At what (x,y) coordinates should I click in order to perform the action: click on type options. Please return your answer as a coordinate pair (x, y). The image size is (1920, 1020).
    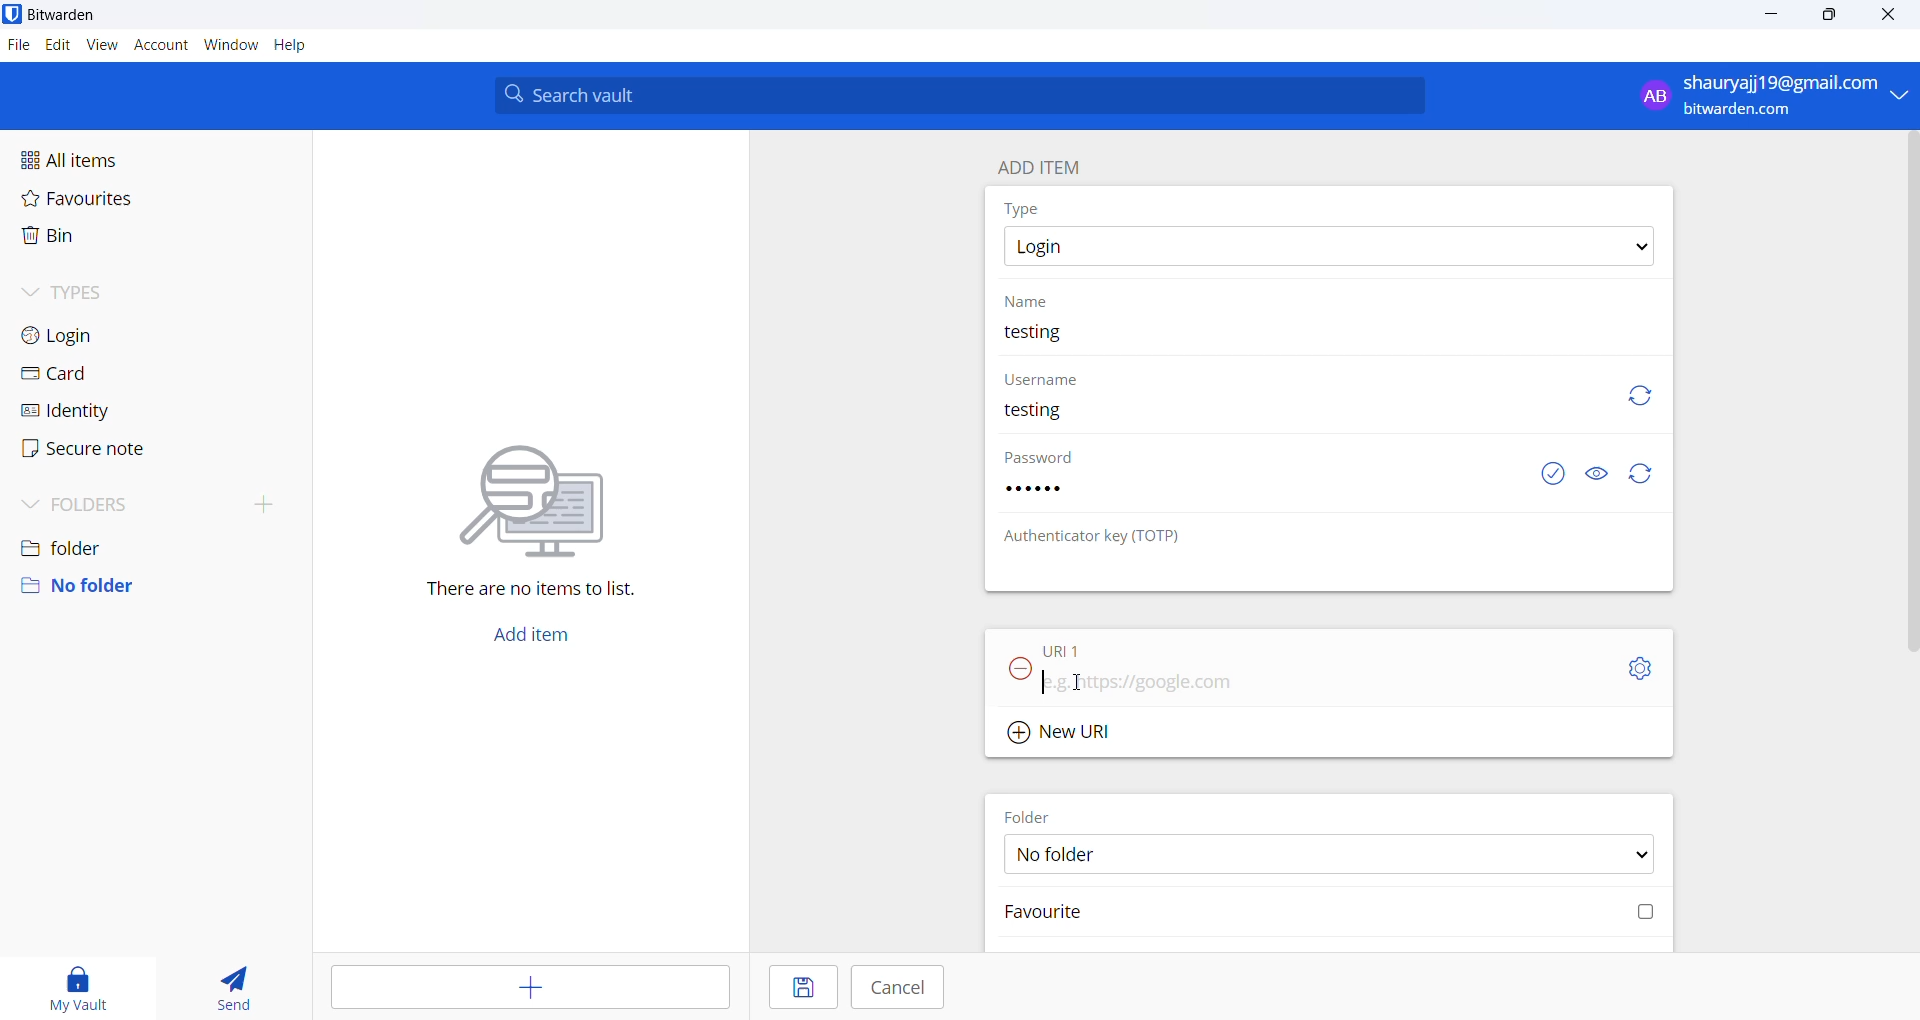
    Looking at the image, I should click on (1327, 246).